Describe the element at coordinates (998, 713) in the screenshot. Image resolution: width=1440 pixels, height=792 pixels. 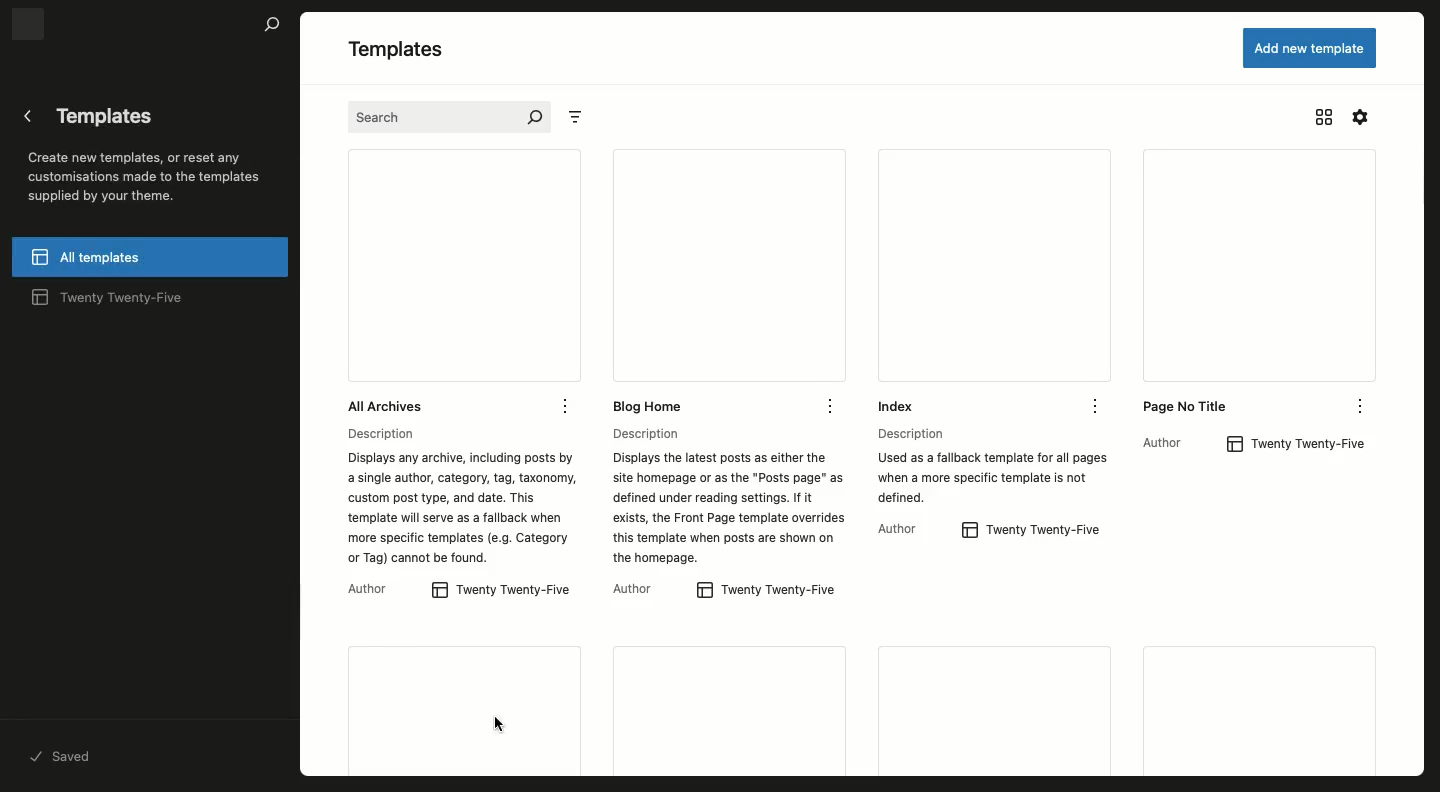
I see `More templates` at that location.